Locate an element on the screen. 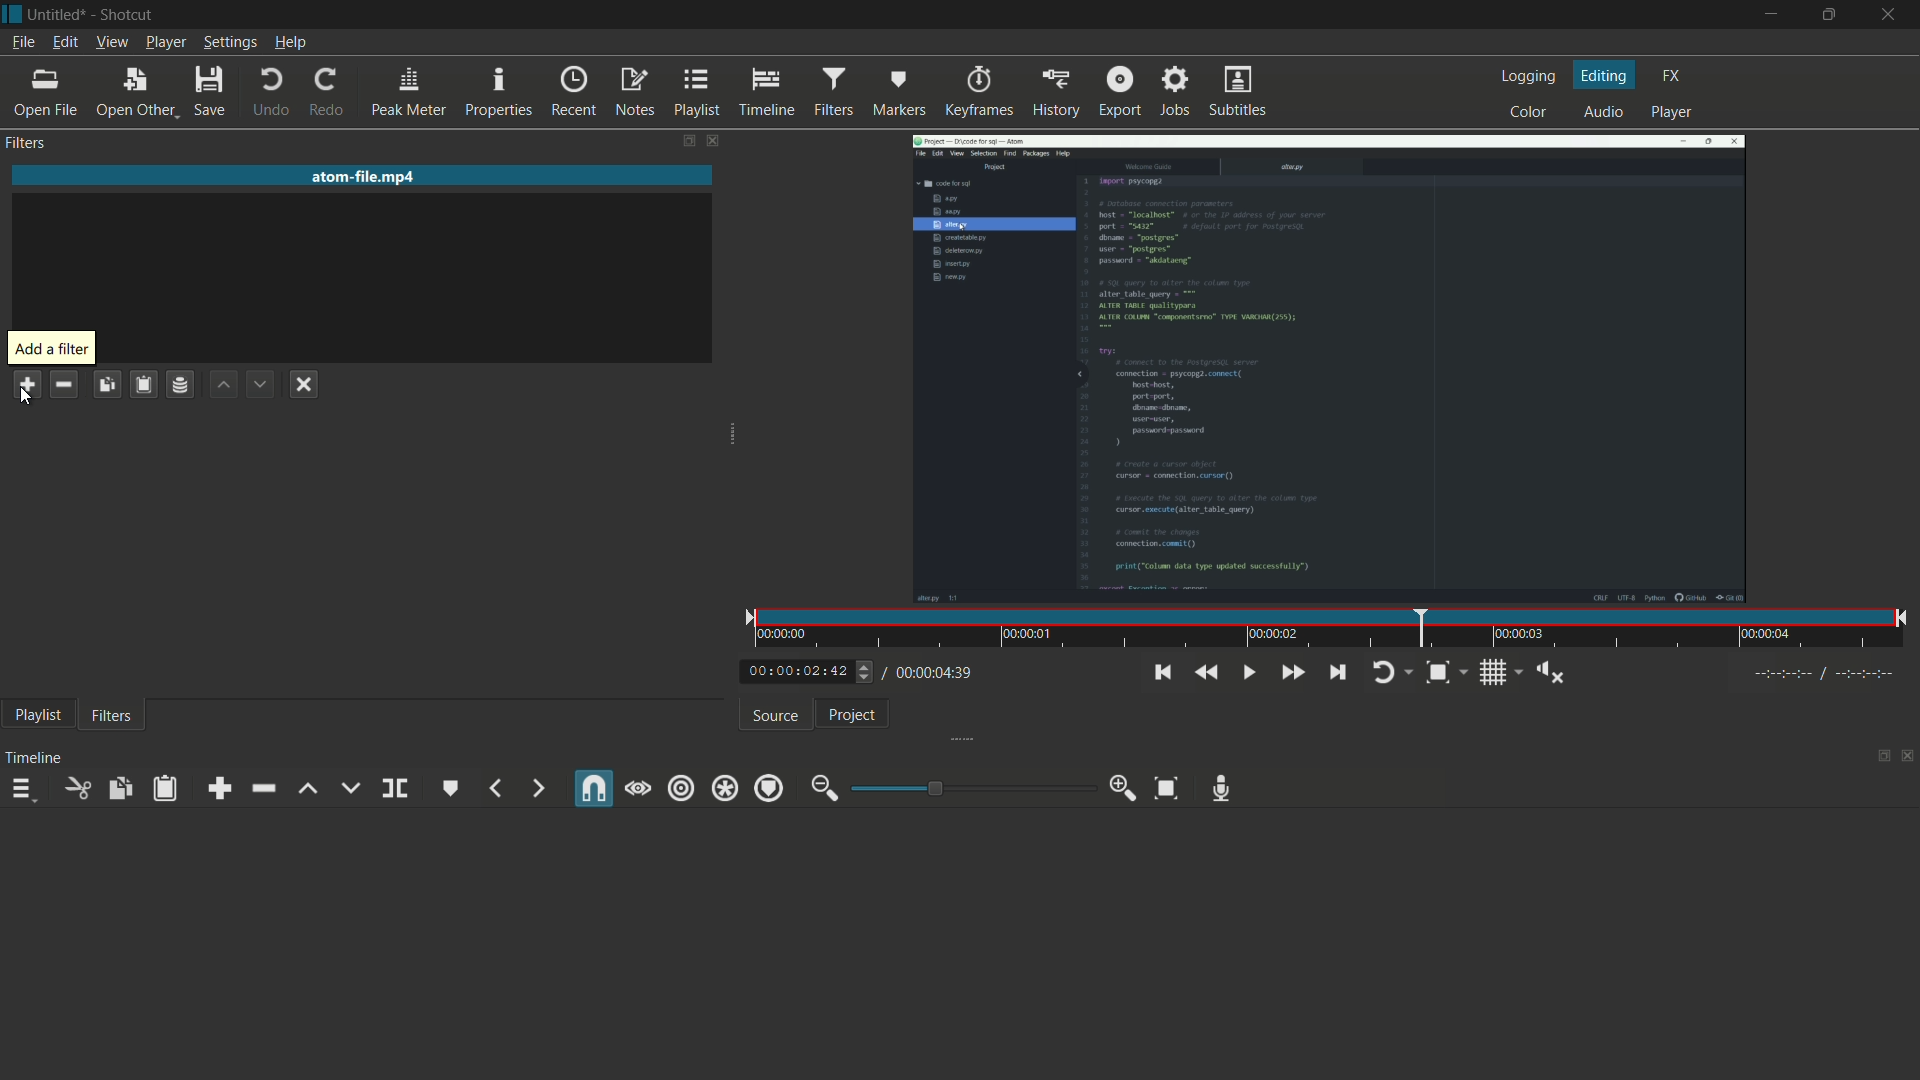 The width and height of the screenshot is (1920, 1080). paste is located at coordinates (169, 788).